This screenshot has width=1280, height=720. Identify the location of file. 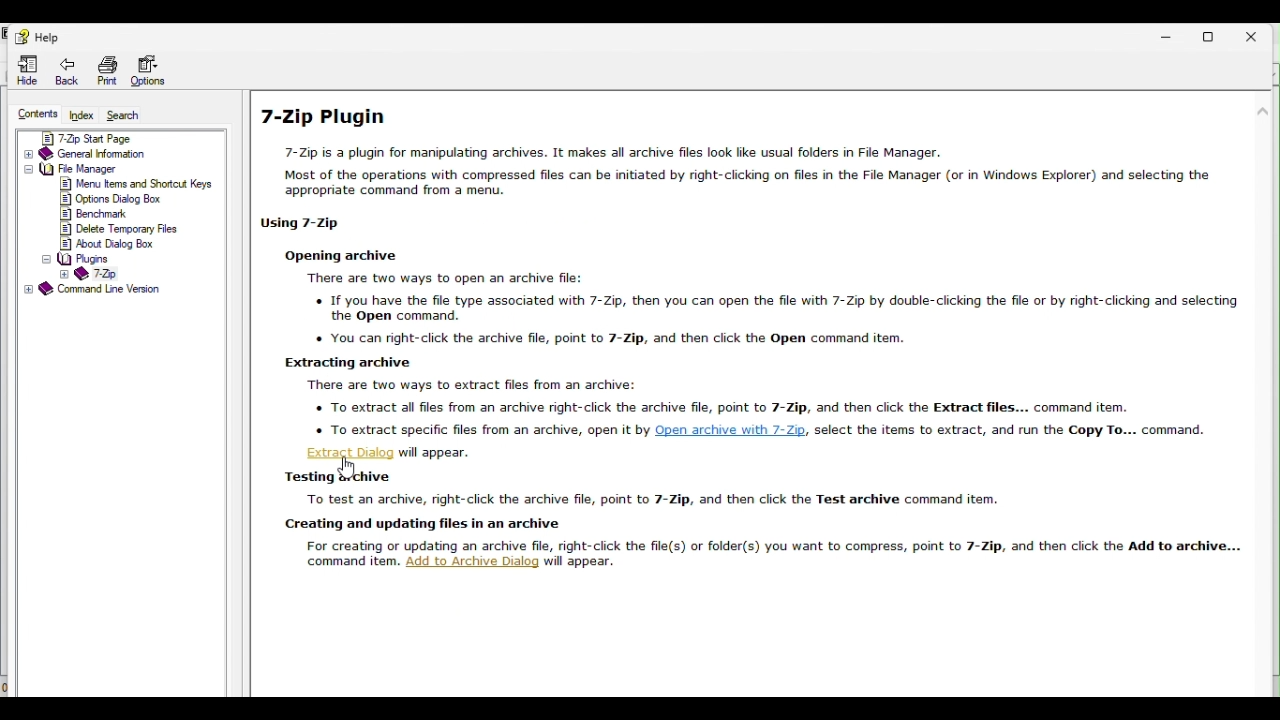
(122, 168).